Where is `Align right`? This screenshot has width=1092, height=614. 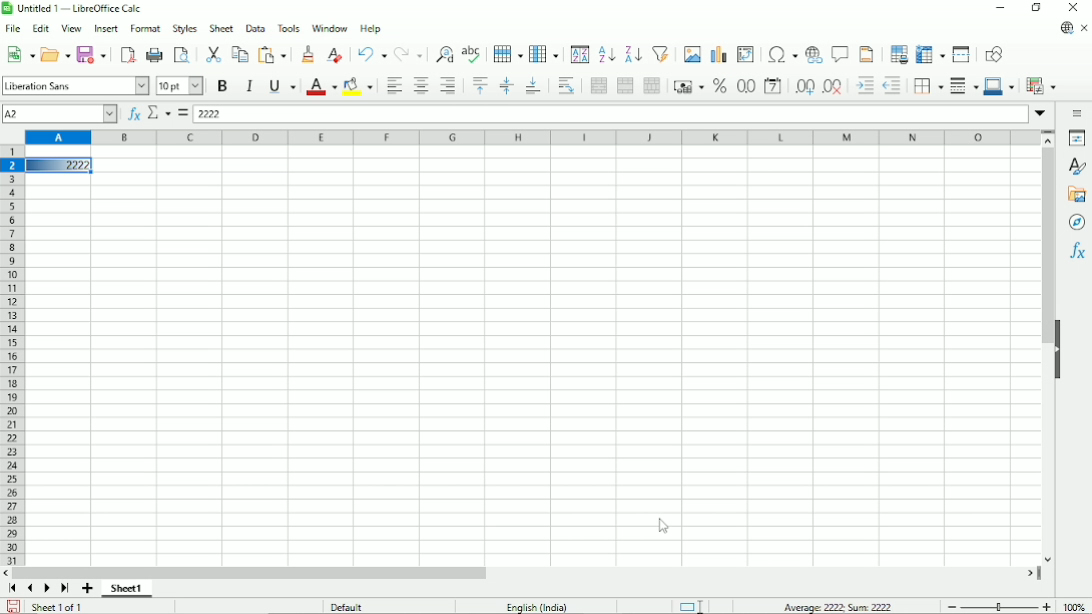 Align right is located at coordinates (448, 85).